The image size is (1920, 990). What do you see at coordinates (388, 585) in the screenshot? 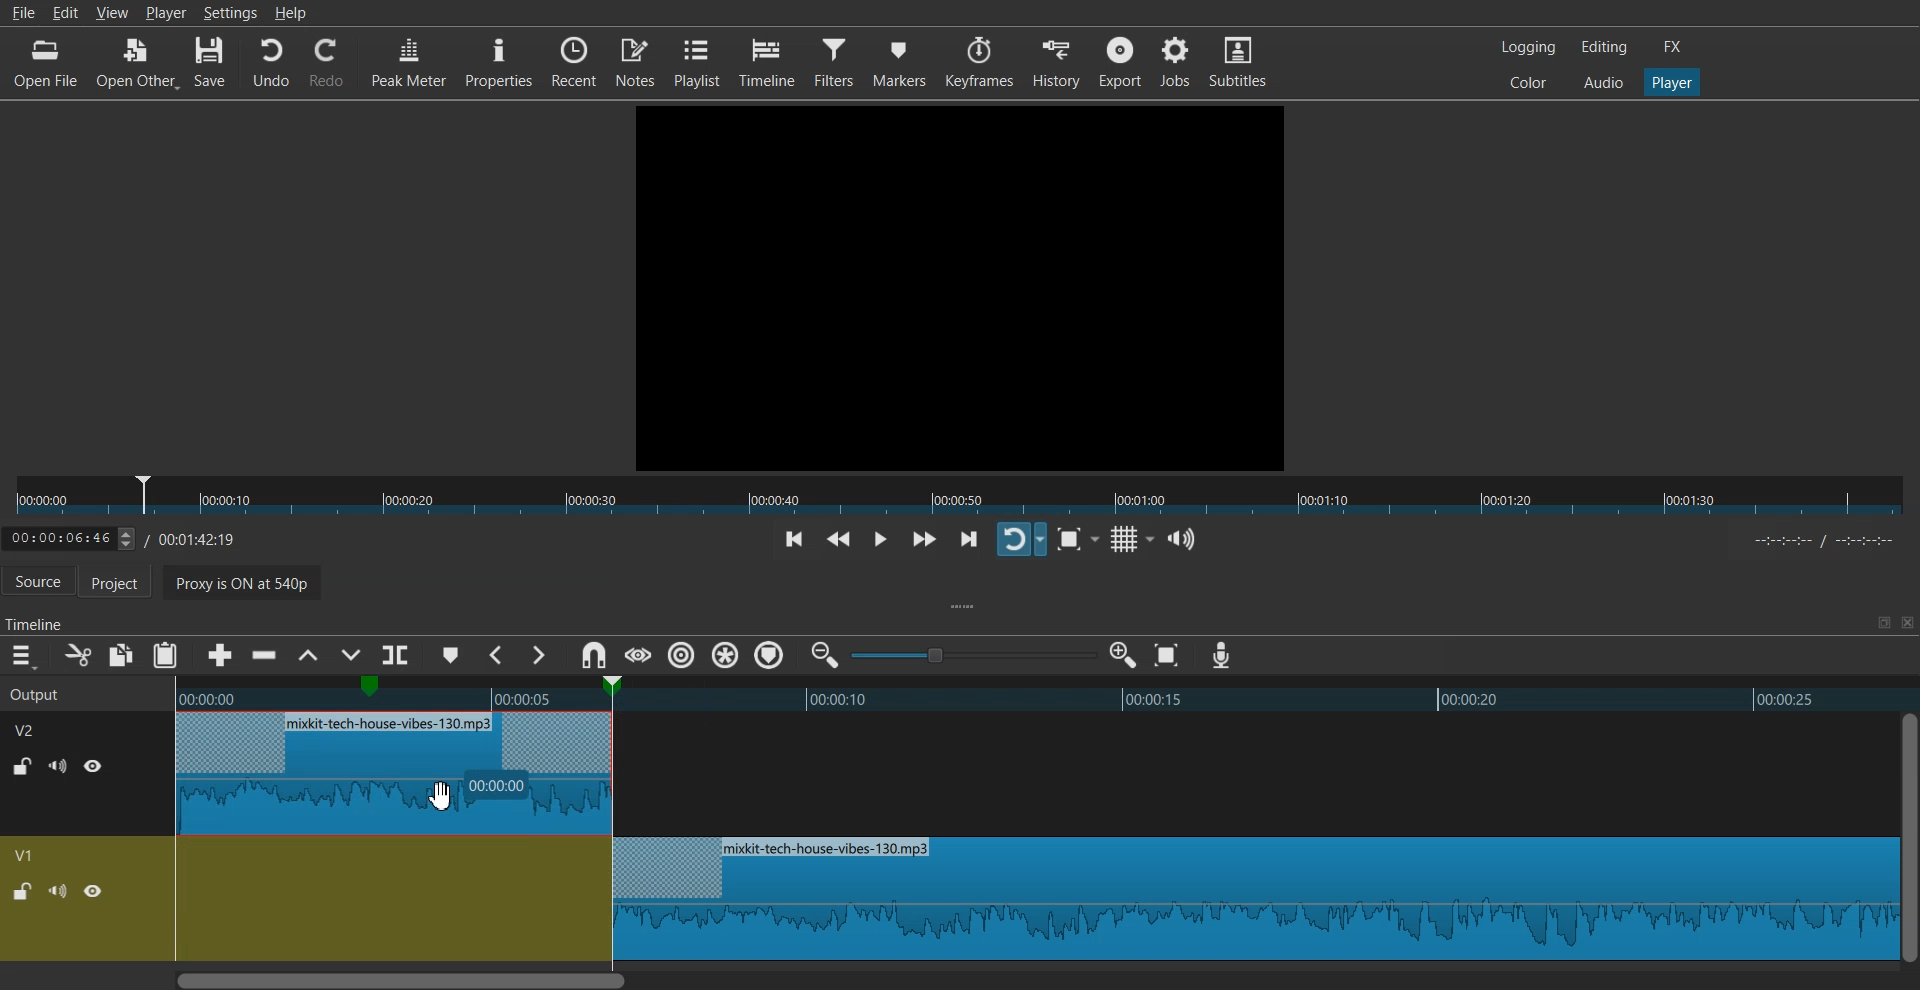
I see `Proxy is ON at 540p` at bounding box center [388, 585].